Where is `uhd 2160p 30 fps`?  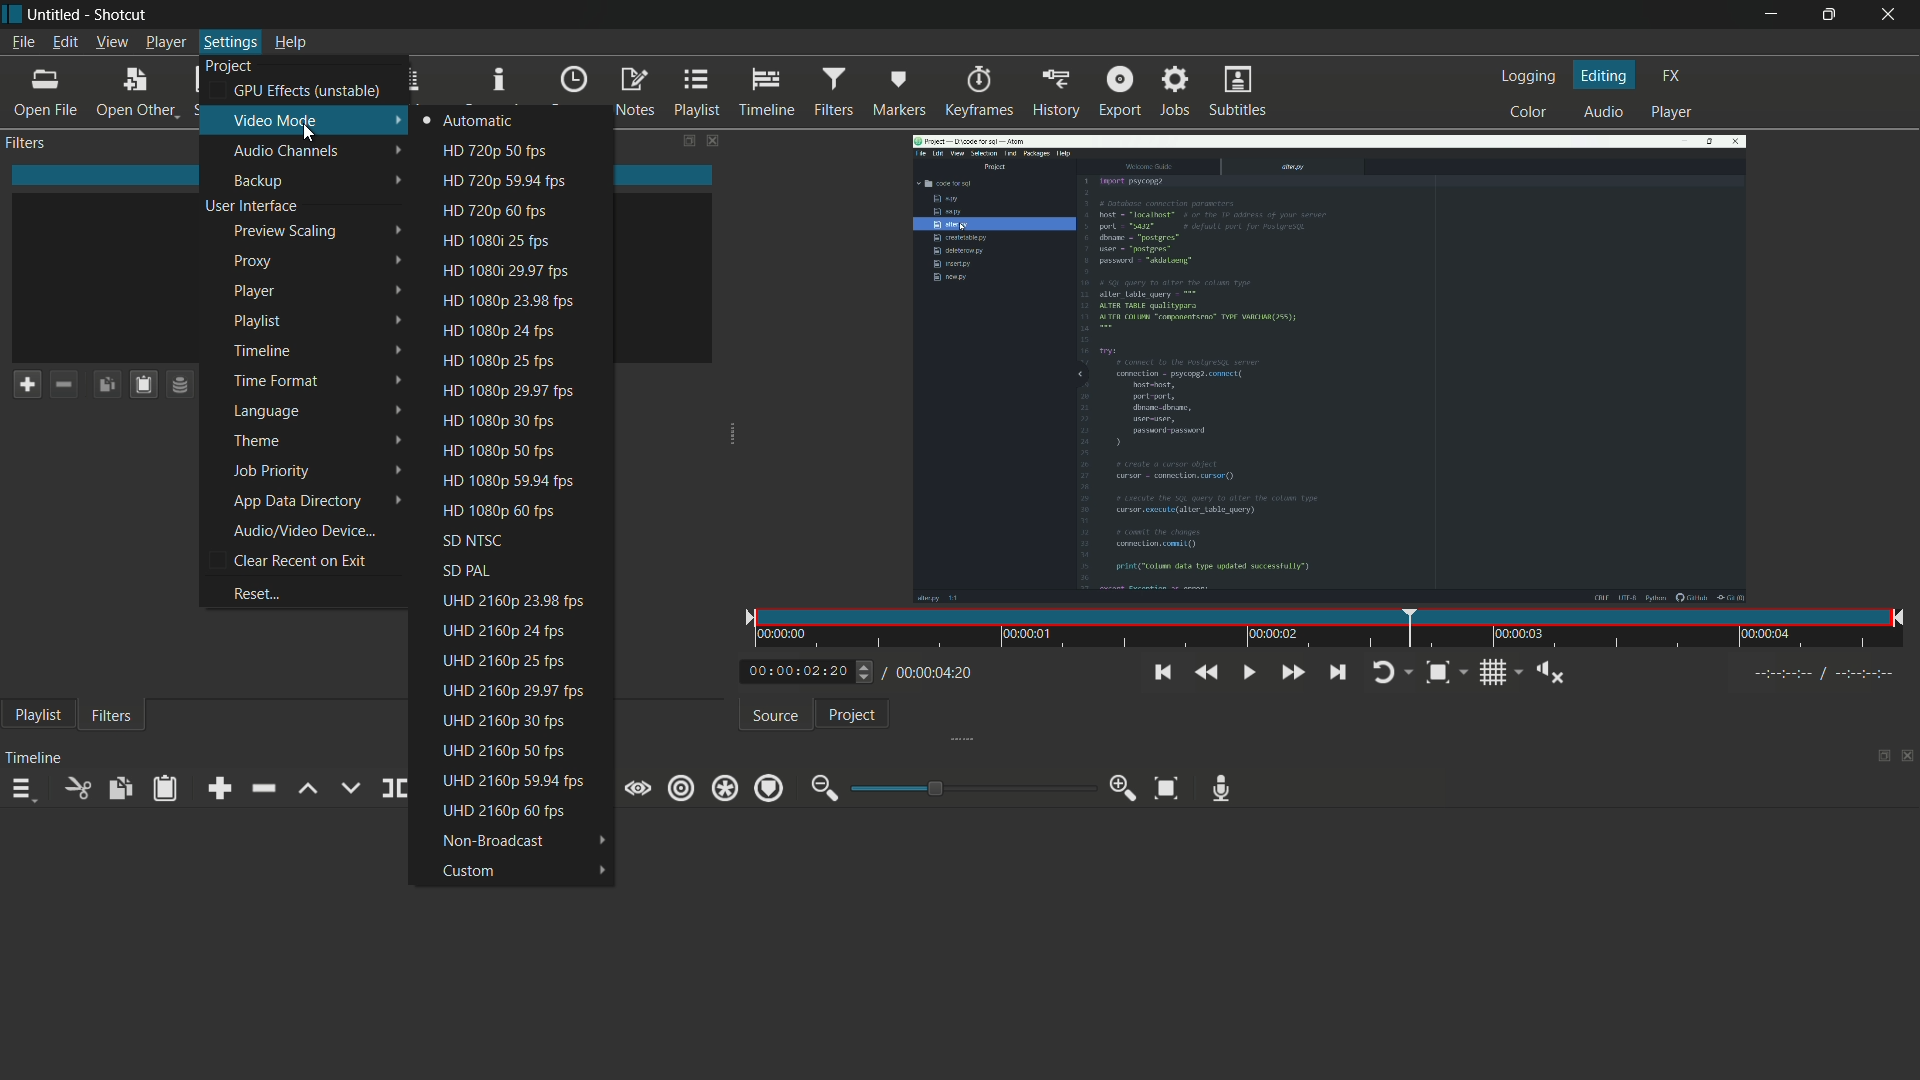
uhd 2160p 30 fps is located at coordinates (517, 718).